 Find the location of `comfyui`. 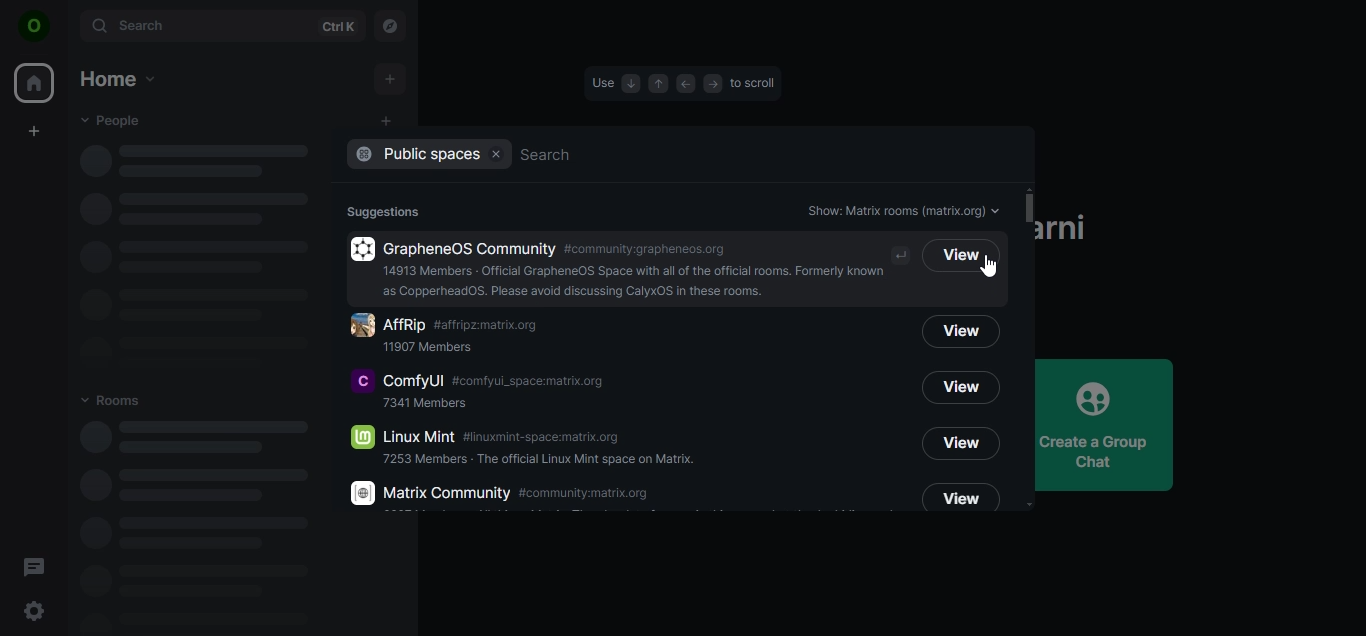

comfyui is located at coordinates (483, 390).